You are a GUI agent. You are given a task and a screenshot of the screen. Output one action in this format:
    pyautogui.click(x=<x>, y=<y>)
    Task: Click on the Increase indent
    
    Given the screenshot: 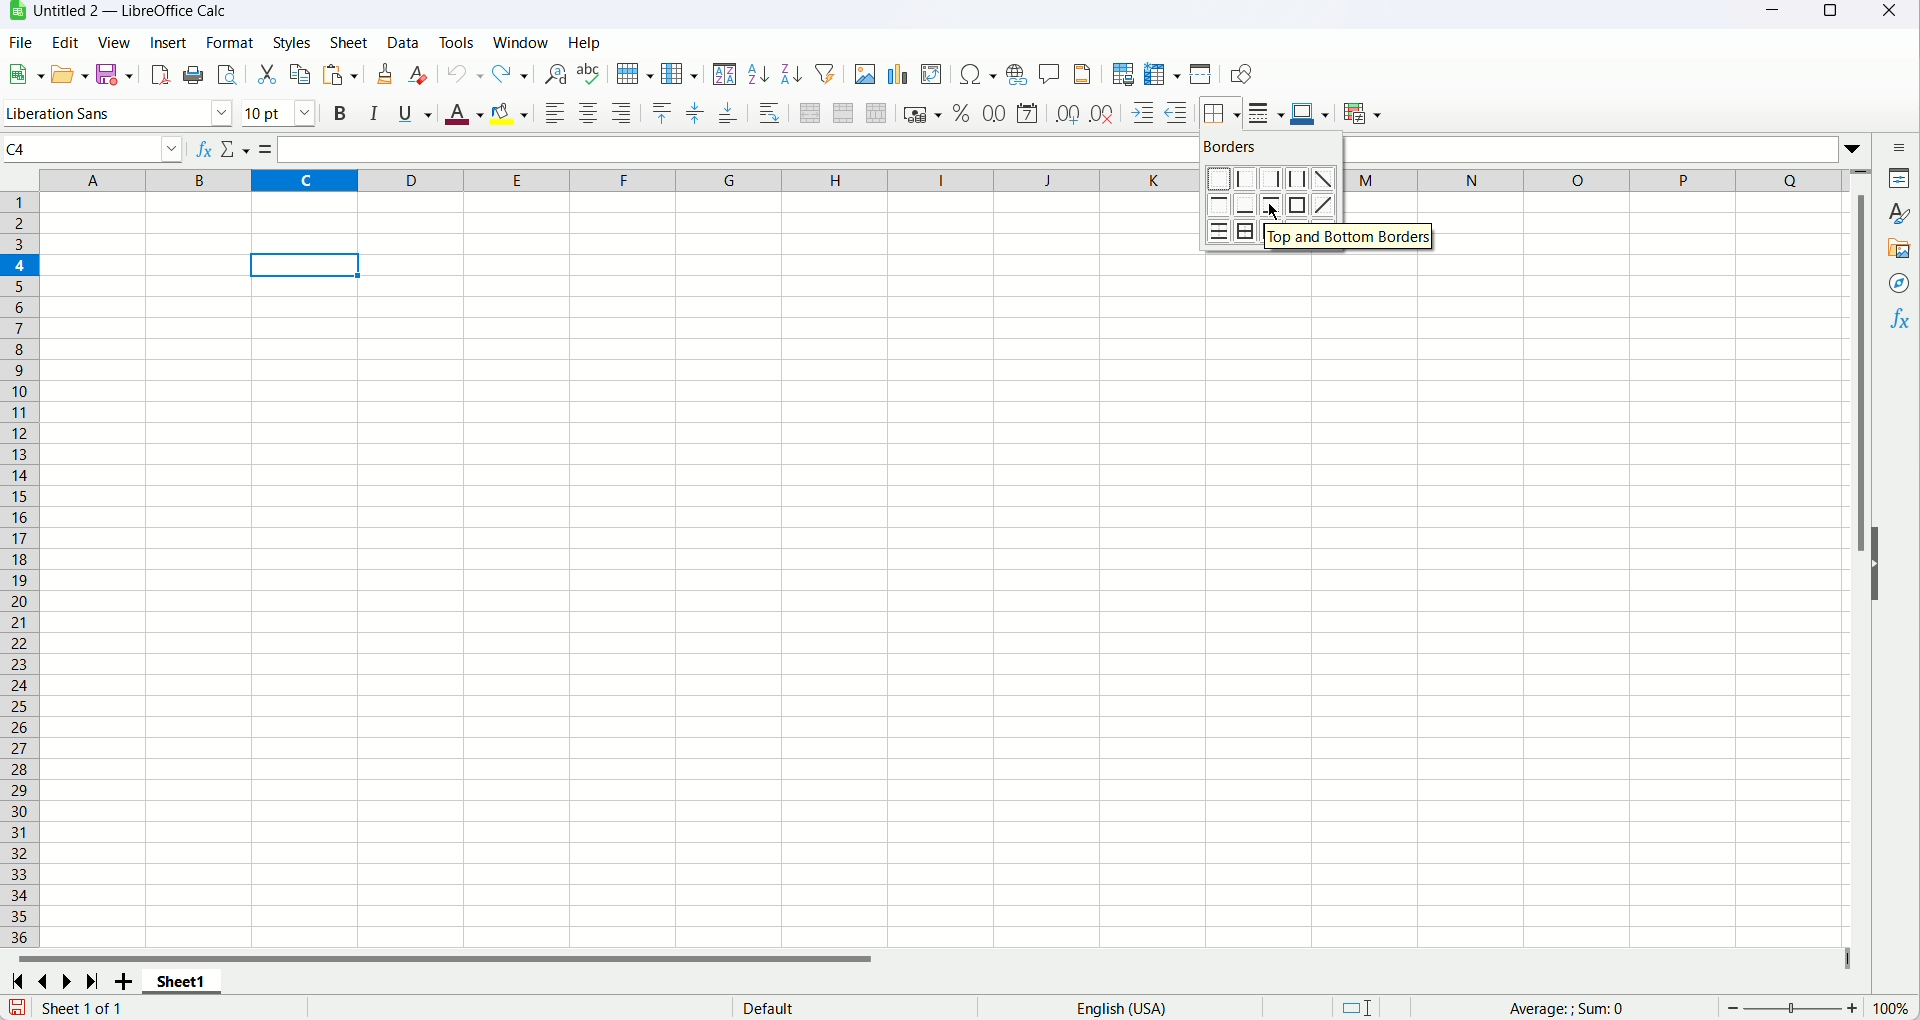 What is the action you would take?
    pyautogui.click(x=1142, y=114)
    